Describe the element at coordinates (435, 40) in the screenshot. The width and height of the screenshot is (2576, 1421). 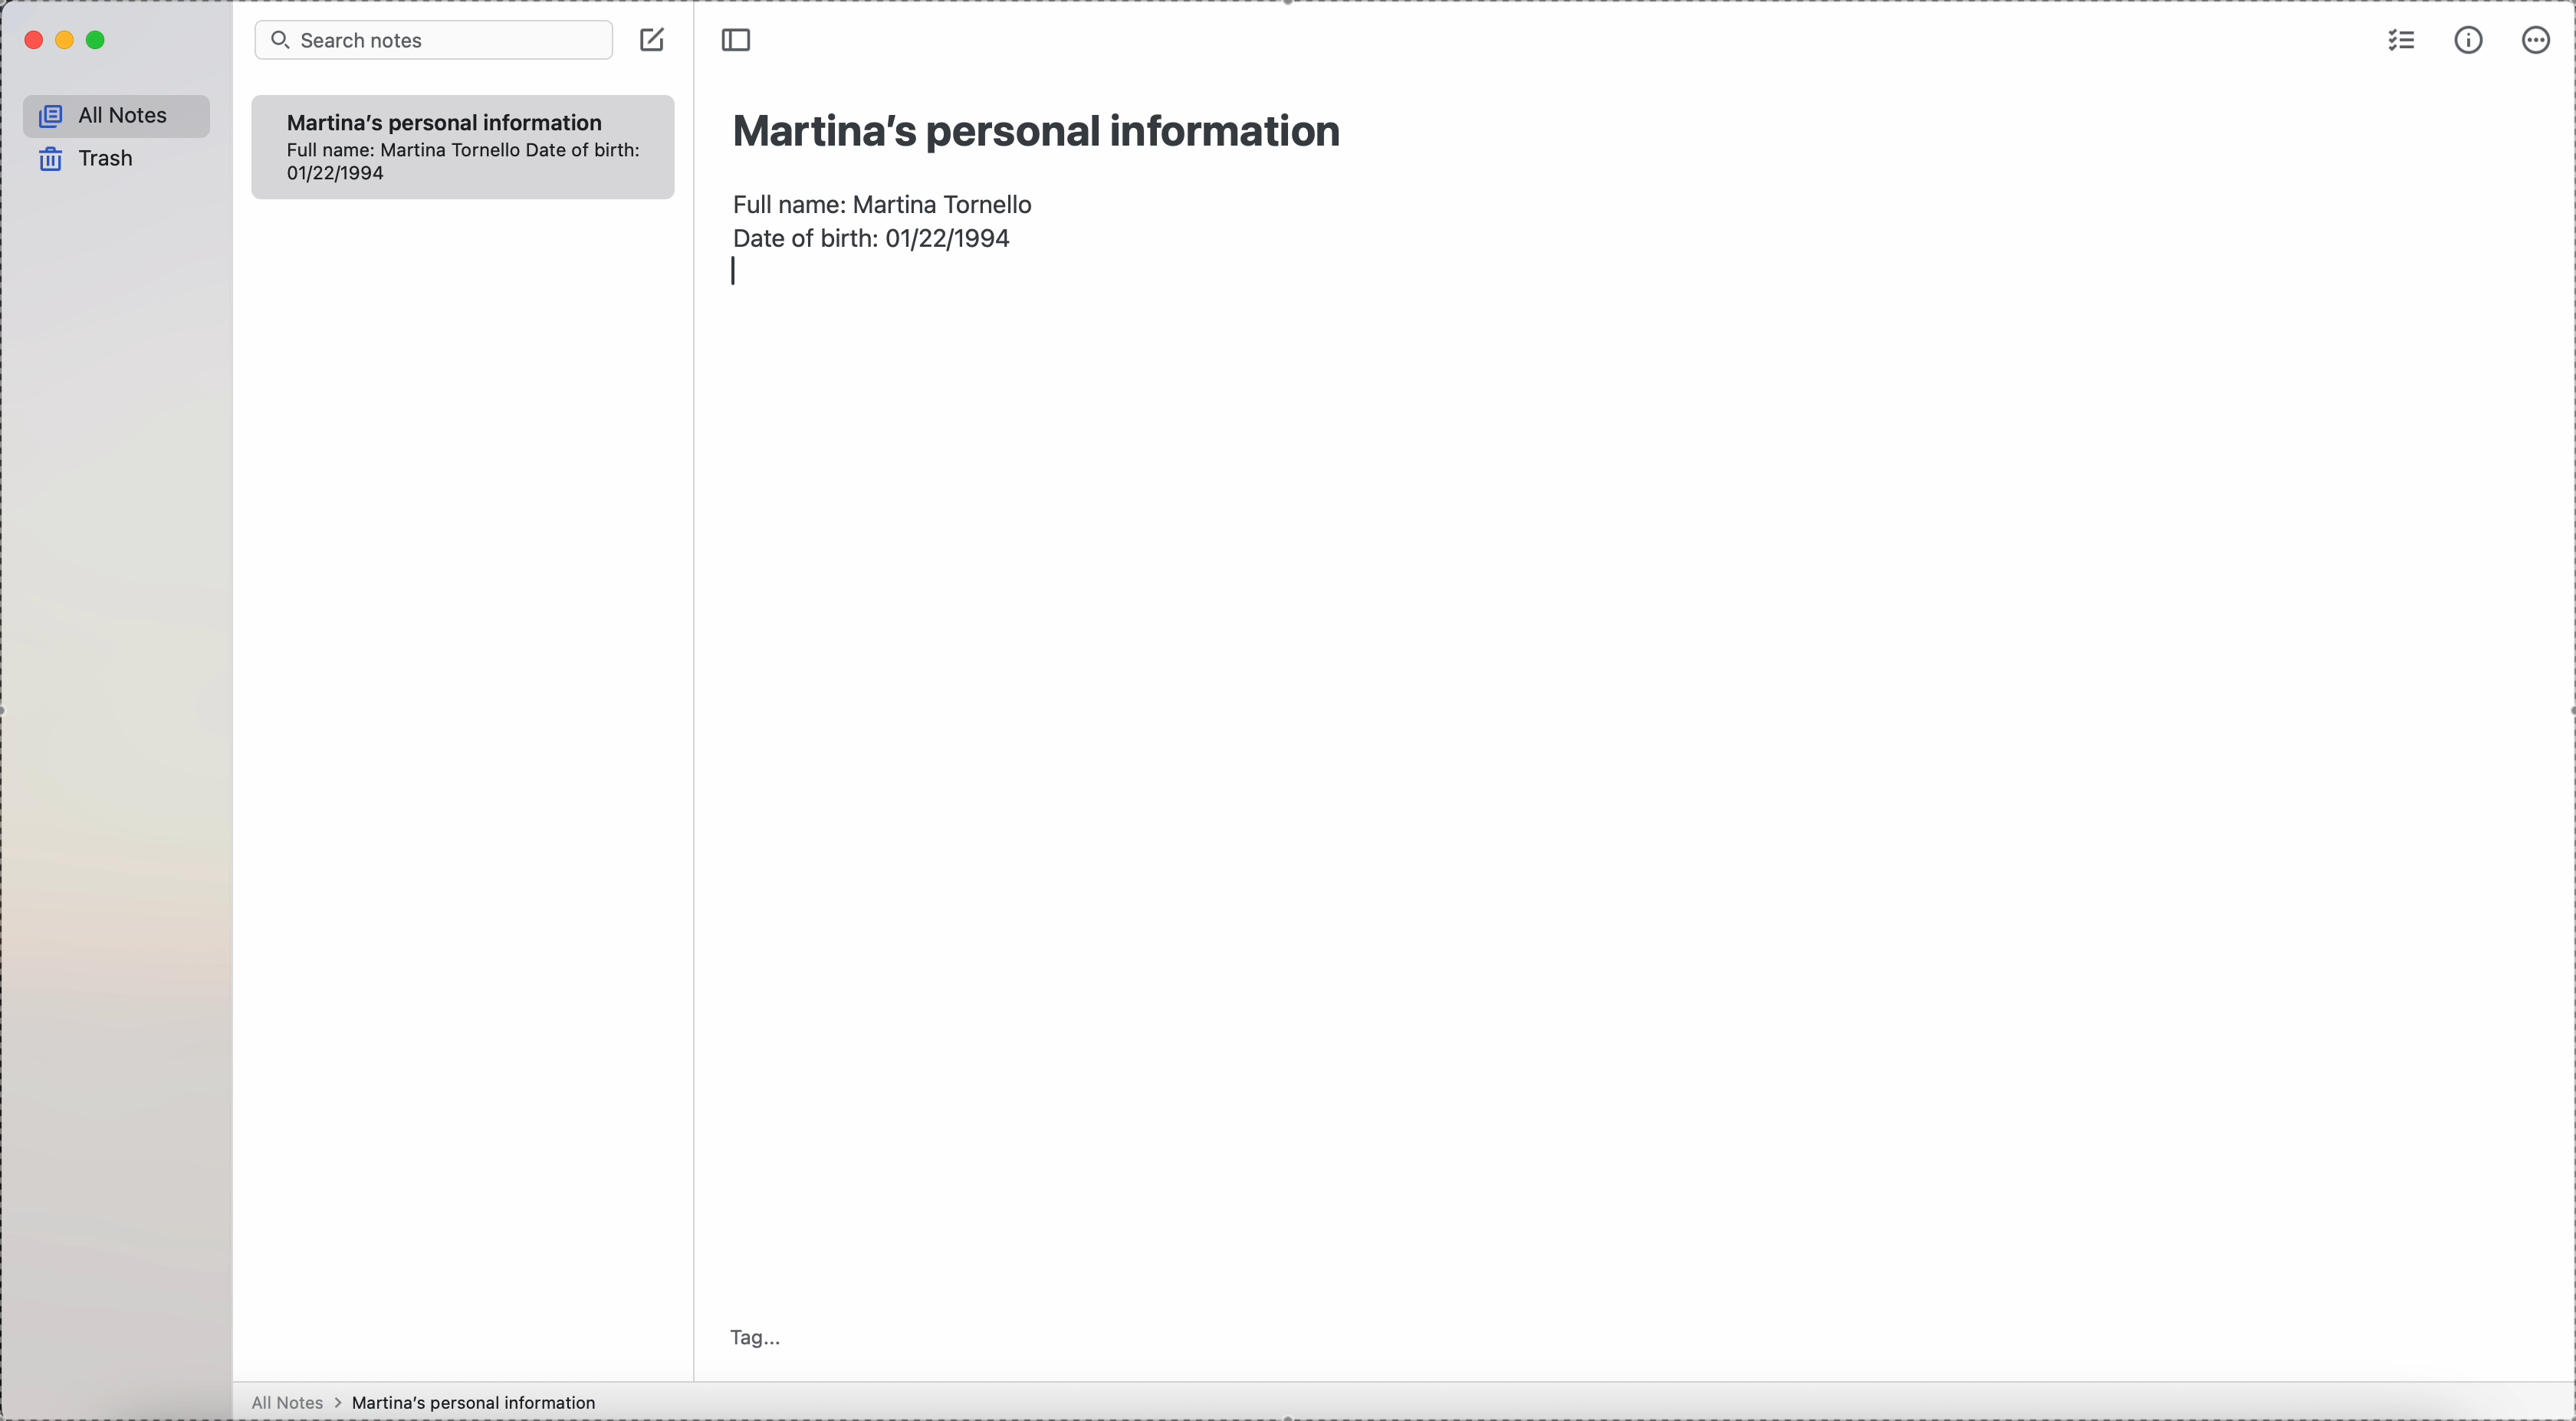
I see `search bar` at that location.